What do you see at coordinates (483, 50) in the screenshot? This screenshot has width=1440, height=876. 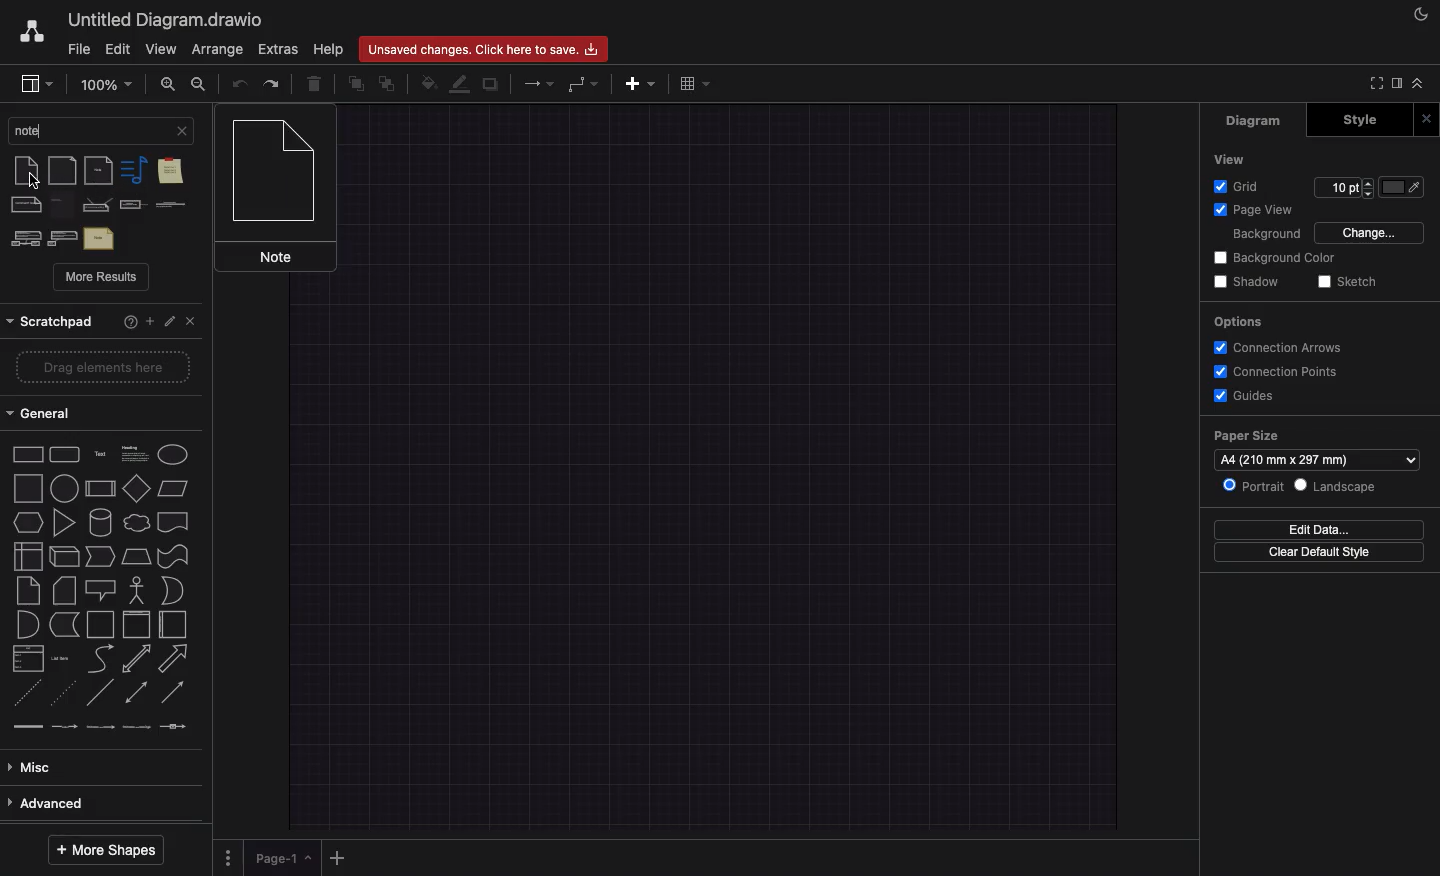 I see `Unsaved` at bounding box center [483, 50].